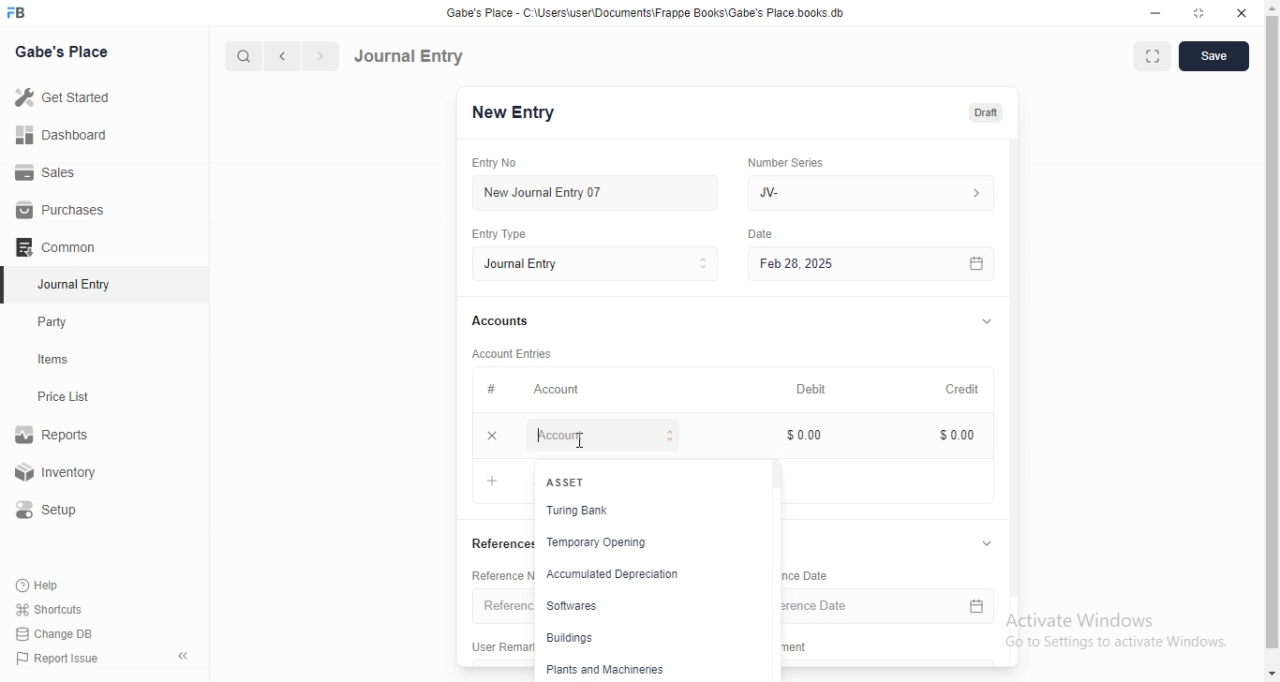 The width and height of the screenshot is (1280, 682). I want to click on ‘Change DB, so click(55, 634).